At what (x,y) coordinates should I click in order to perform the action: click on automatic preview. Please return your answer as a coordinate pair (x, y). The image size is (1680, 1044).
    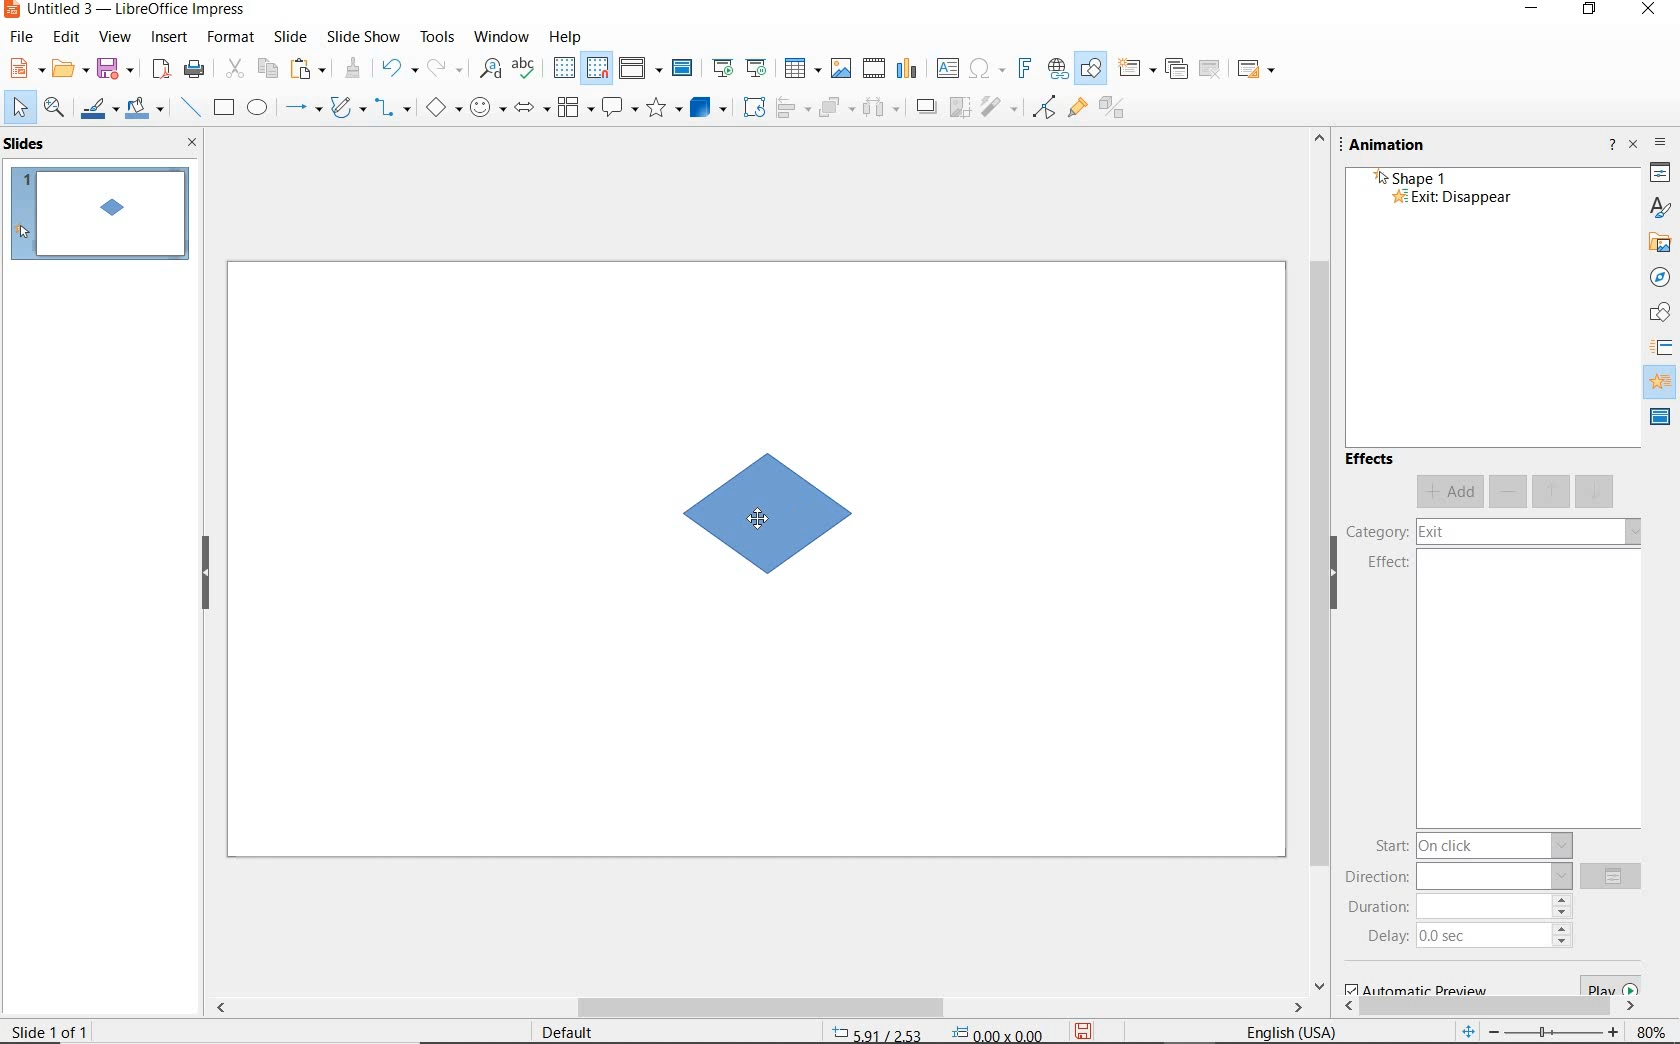
    Looking at the image, I should click on (1412, 990).